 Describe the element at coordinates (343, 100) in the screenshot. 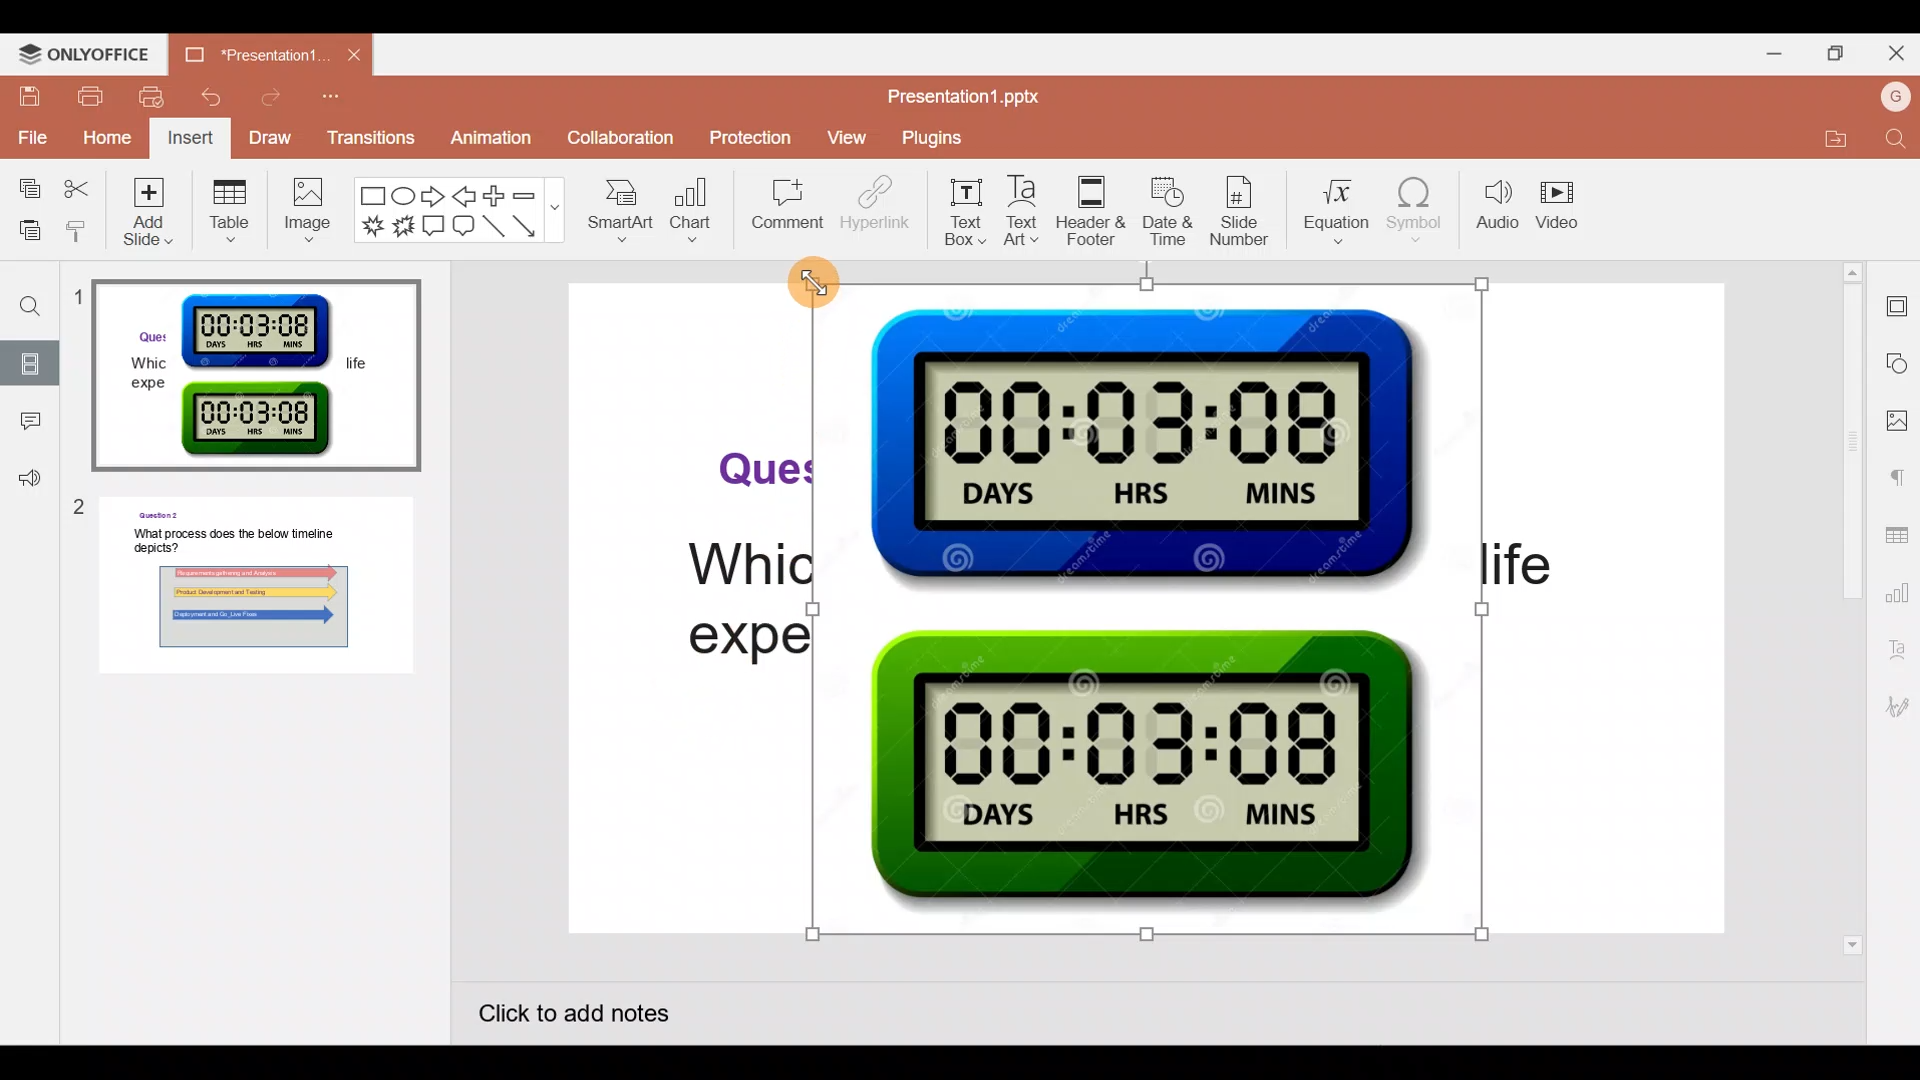

I see `Customize quick access toolbar` at that location.